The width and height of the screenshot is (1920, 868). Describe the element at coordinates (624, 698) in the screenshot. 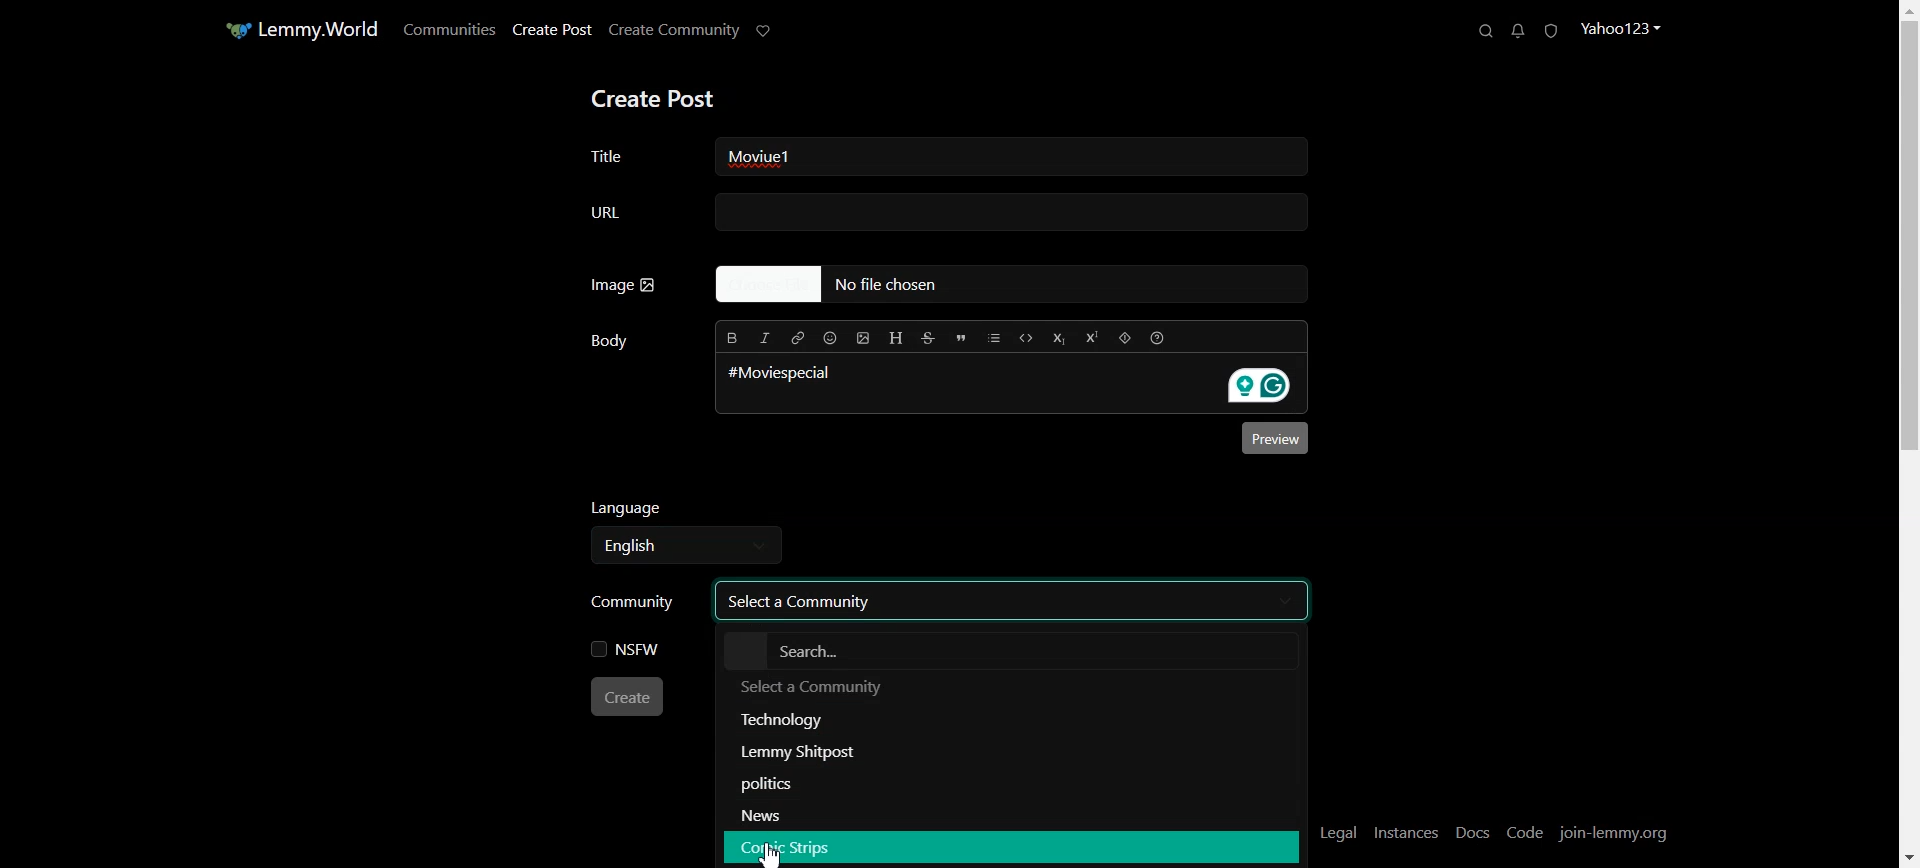

I see `Create` at that location.